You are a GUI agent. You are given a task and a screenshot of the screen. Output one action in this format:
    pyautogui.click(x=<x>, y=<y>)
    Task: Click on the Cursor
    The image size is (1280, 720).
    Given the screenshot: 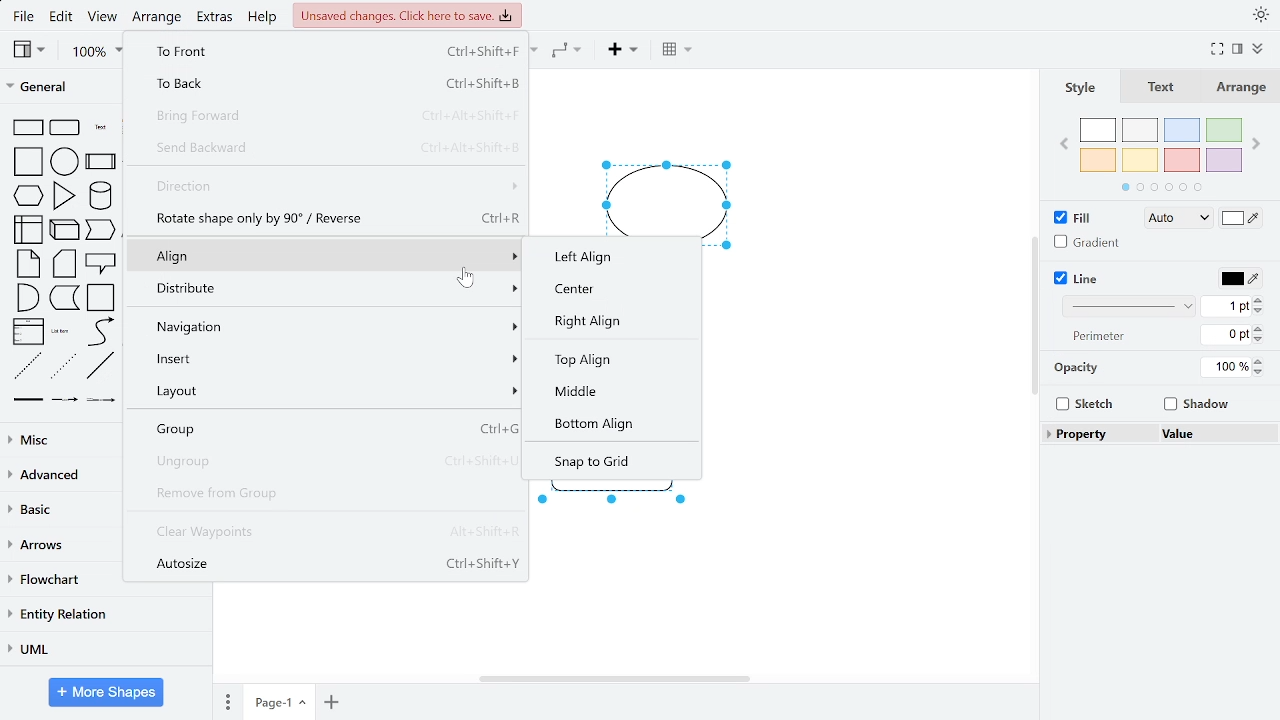 What is the action you would take?
    pyautogui.click(x=466, y=275)
    